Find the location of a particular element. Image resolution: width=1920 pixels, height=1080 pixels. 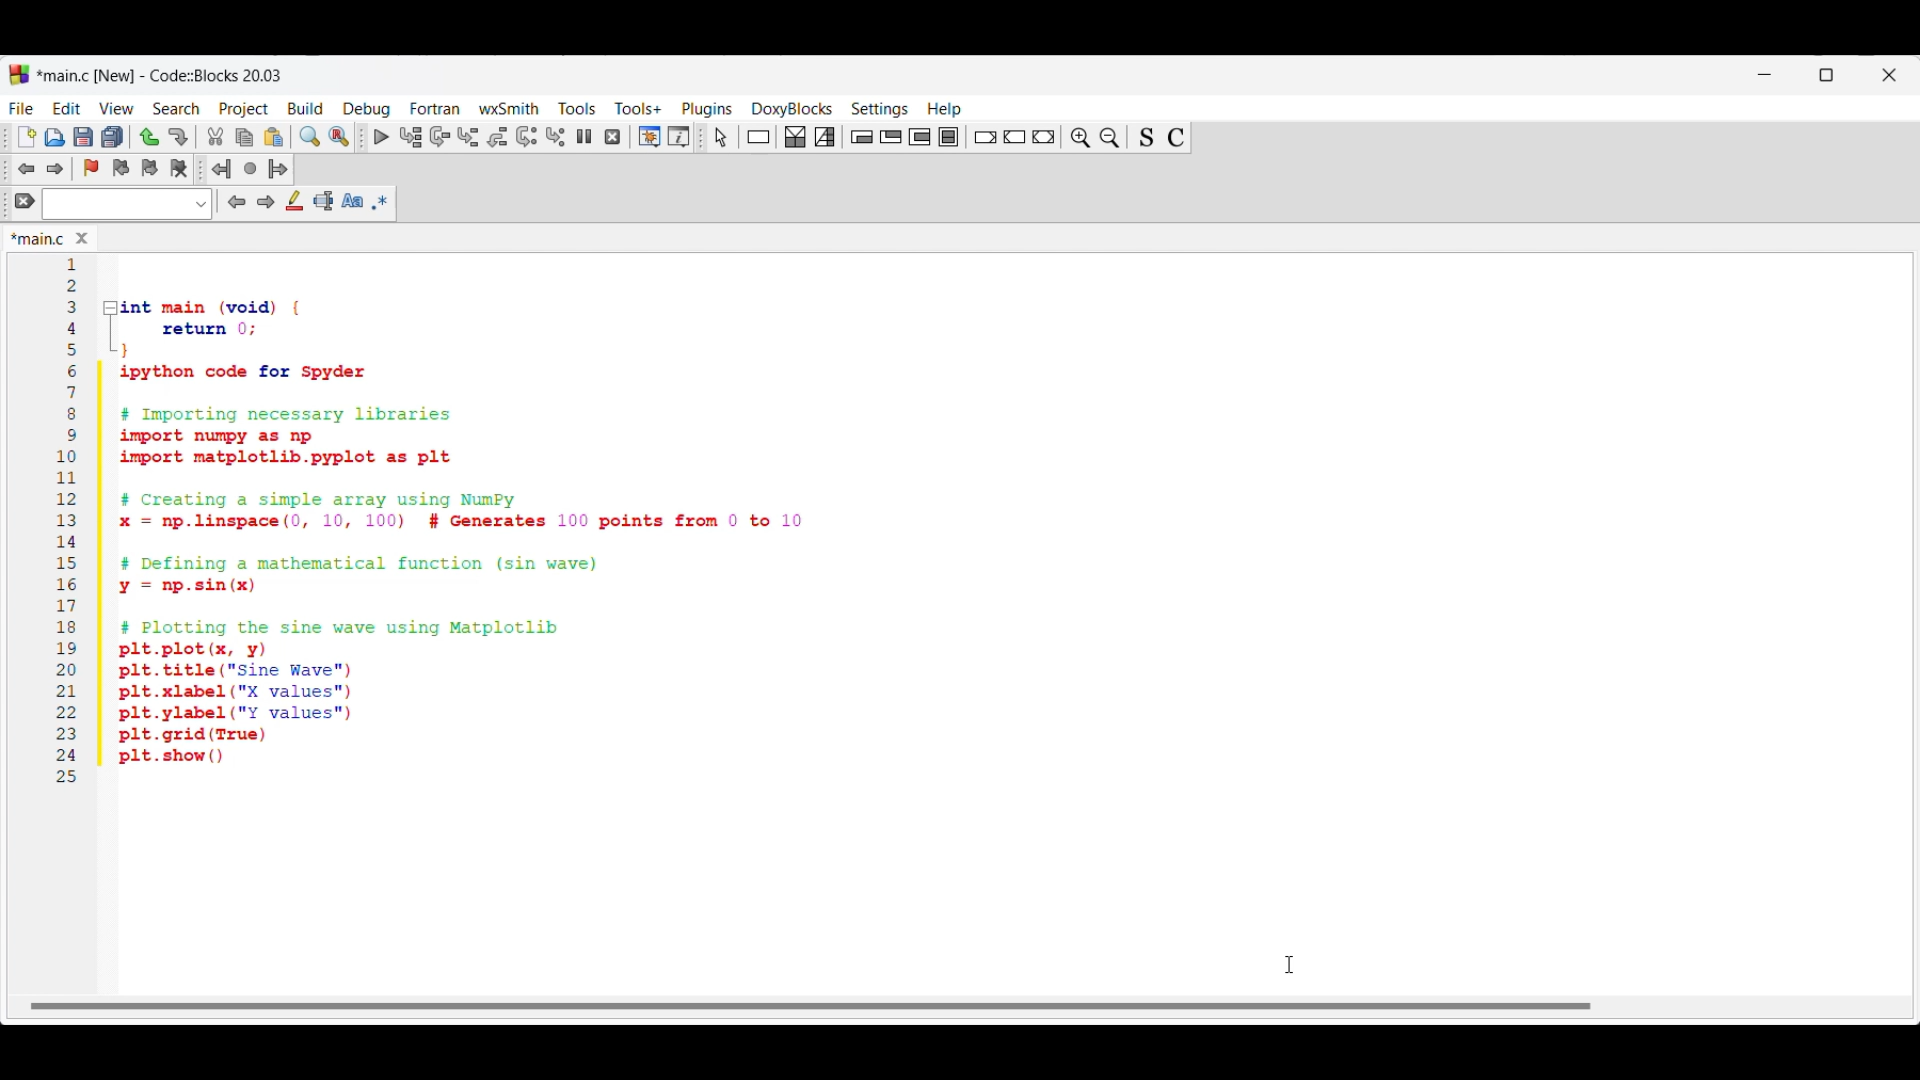

New file is located at coordinates (27, 137).